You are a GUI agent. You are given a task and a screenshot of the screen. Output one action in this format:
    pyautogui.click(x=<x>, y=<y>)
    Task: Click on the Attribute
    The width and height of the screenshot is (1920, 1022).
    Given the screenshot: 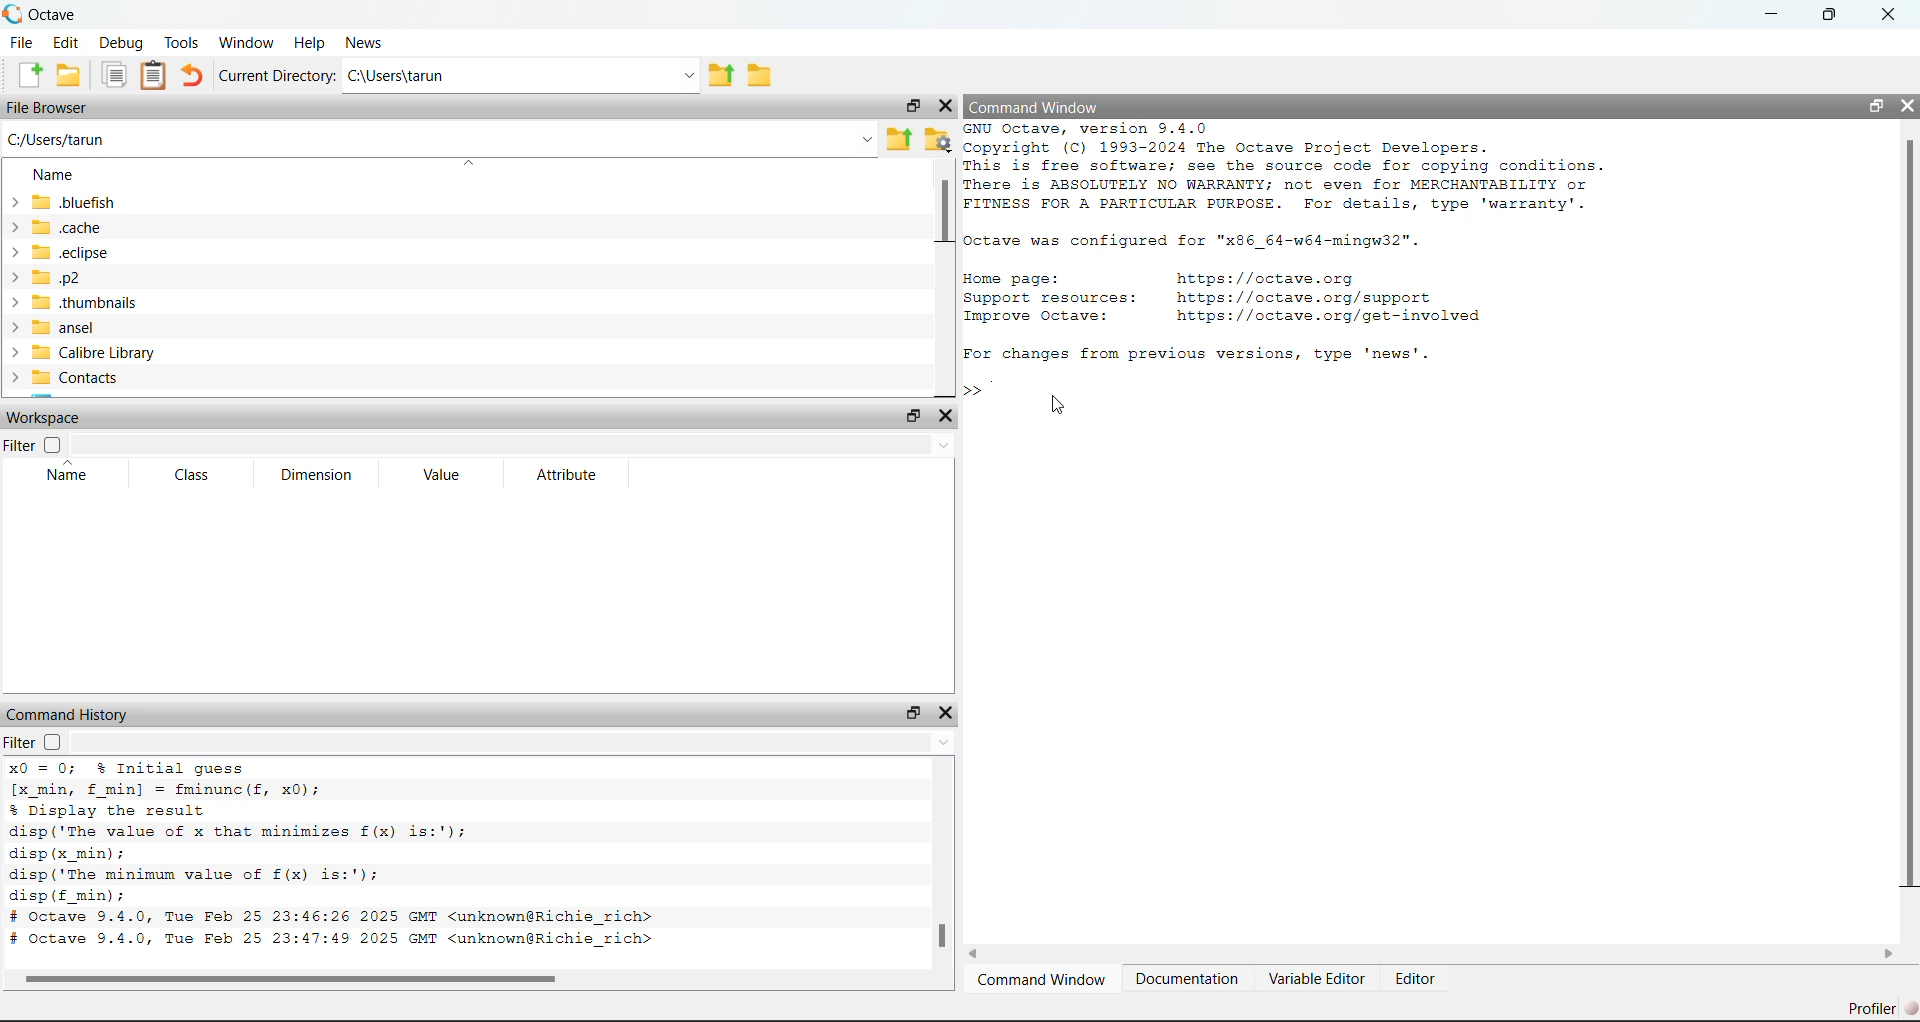 What is the action you would take?
    pyautogui.click(x=566, y=474)
    